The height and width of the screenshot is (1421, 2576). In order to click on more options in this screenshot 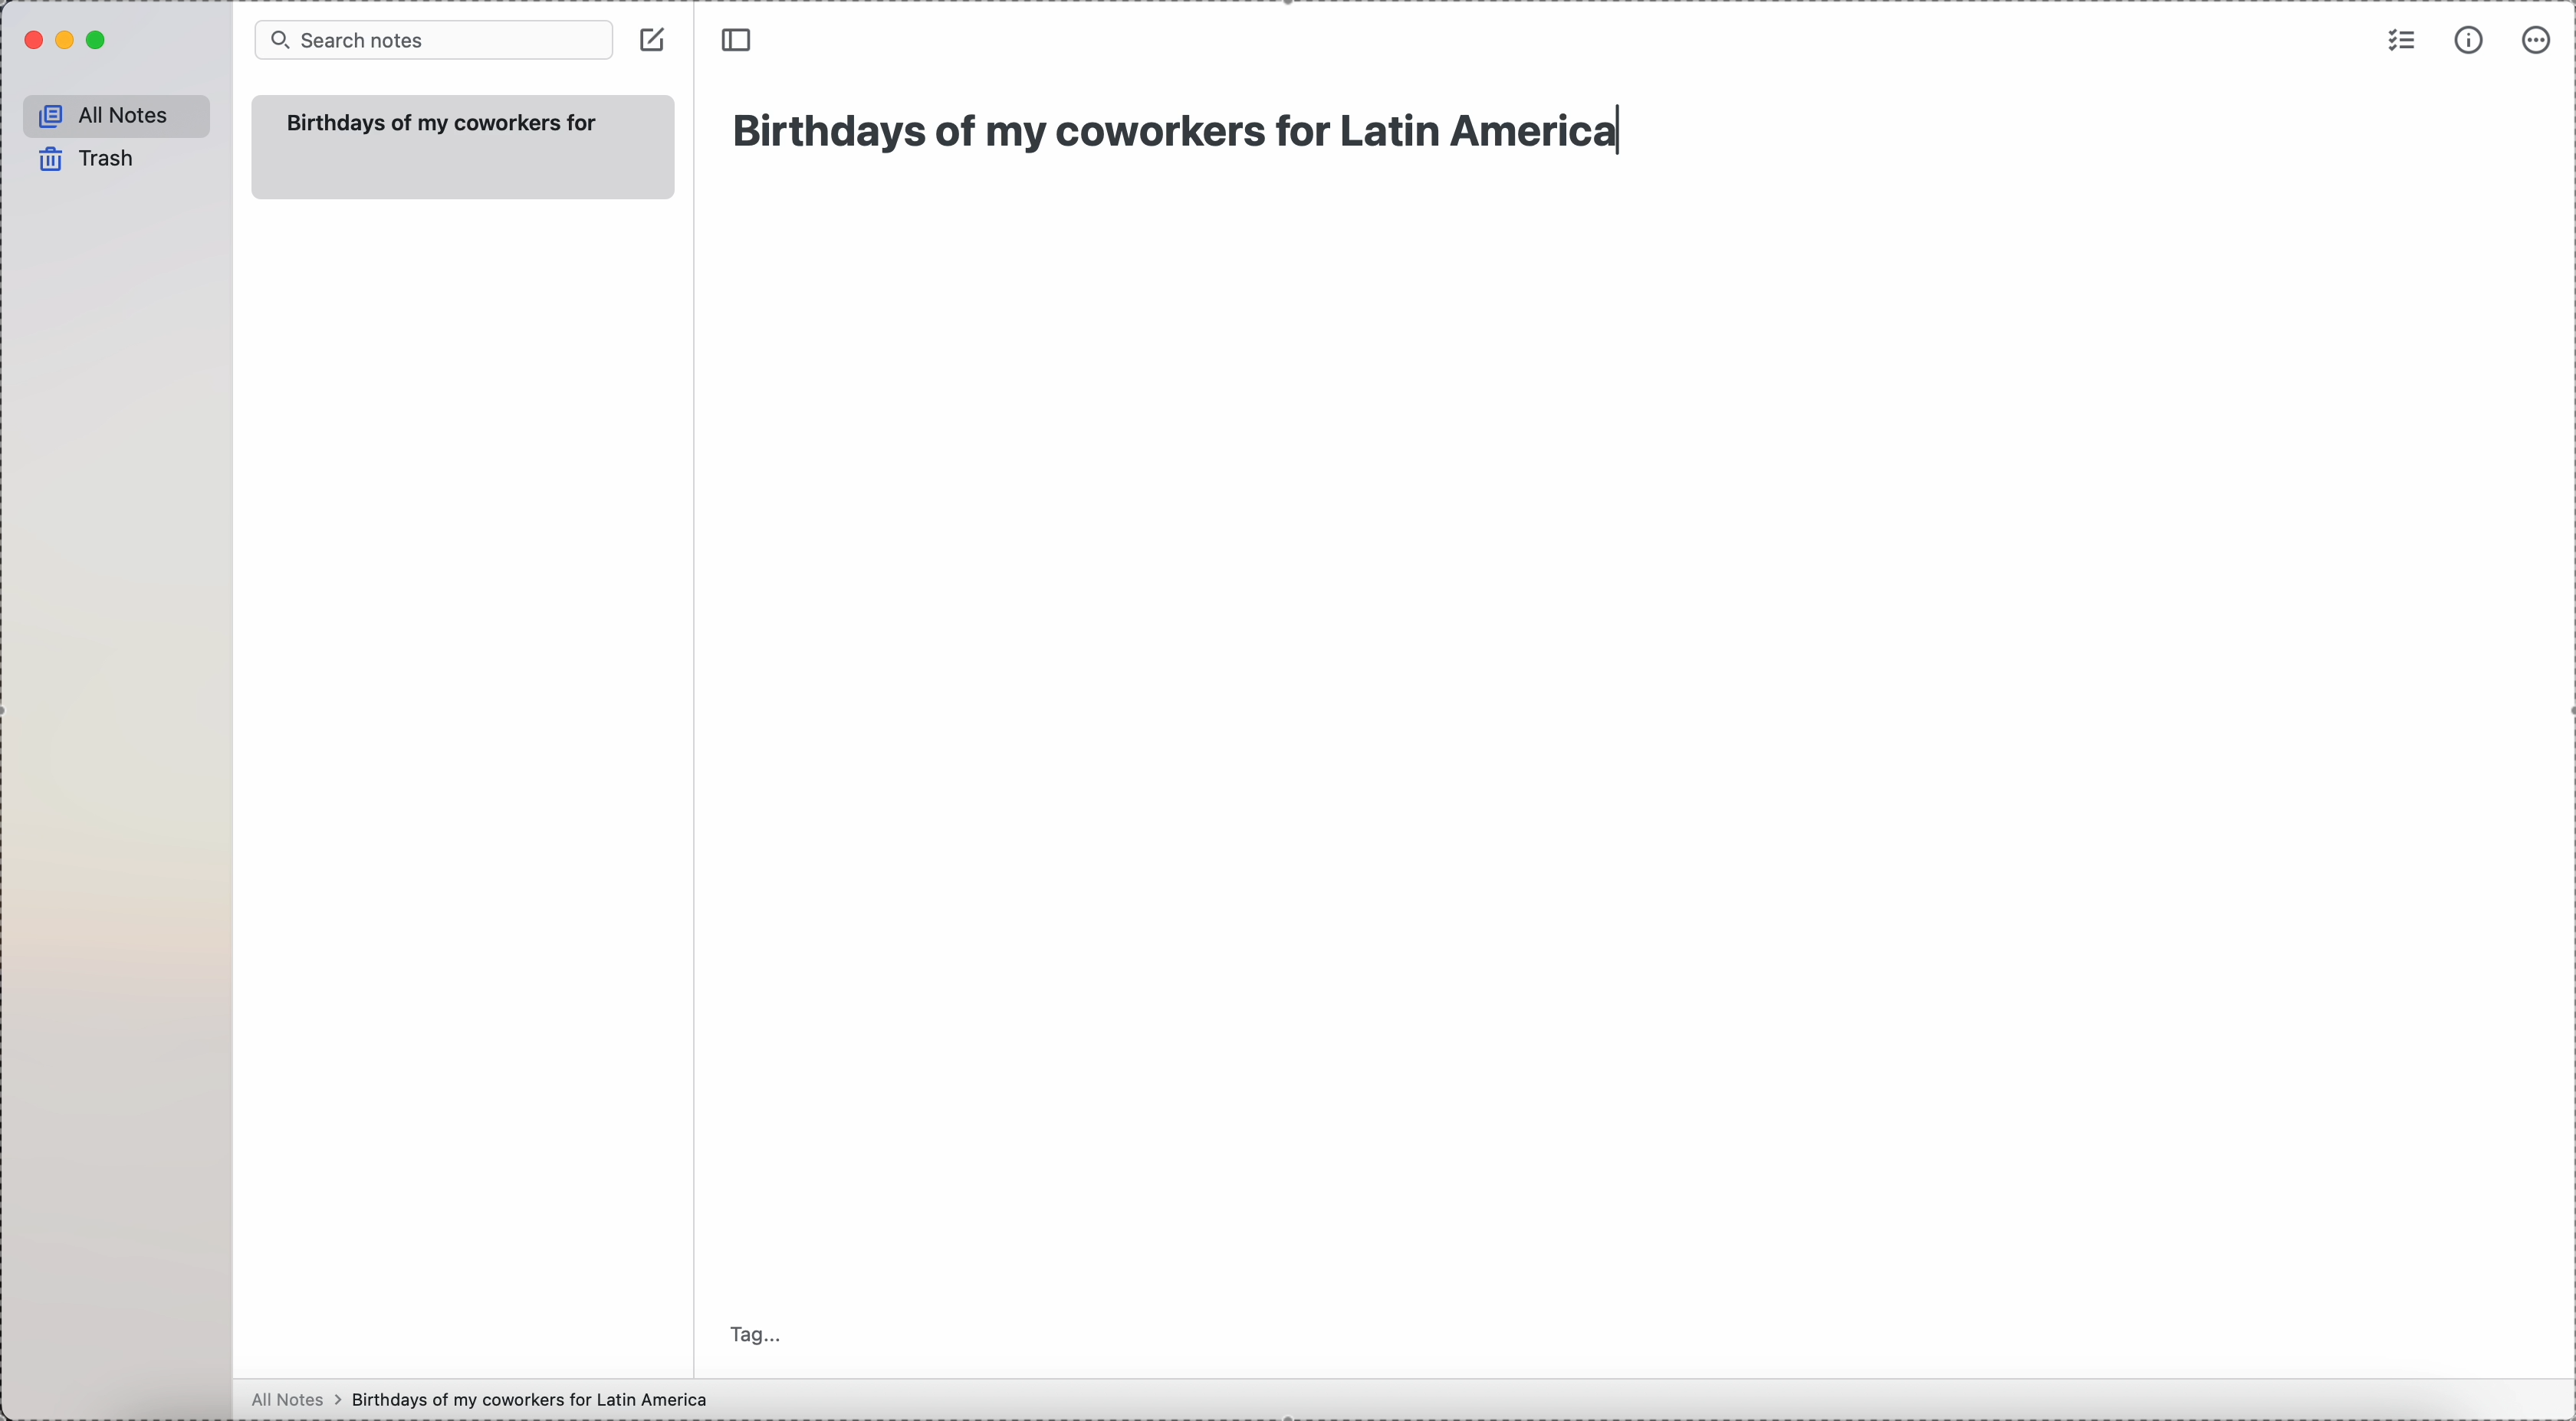, I will do `click(2539, 38)`.